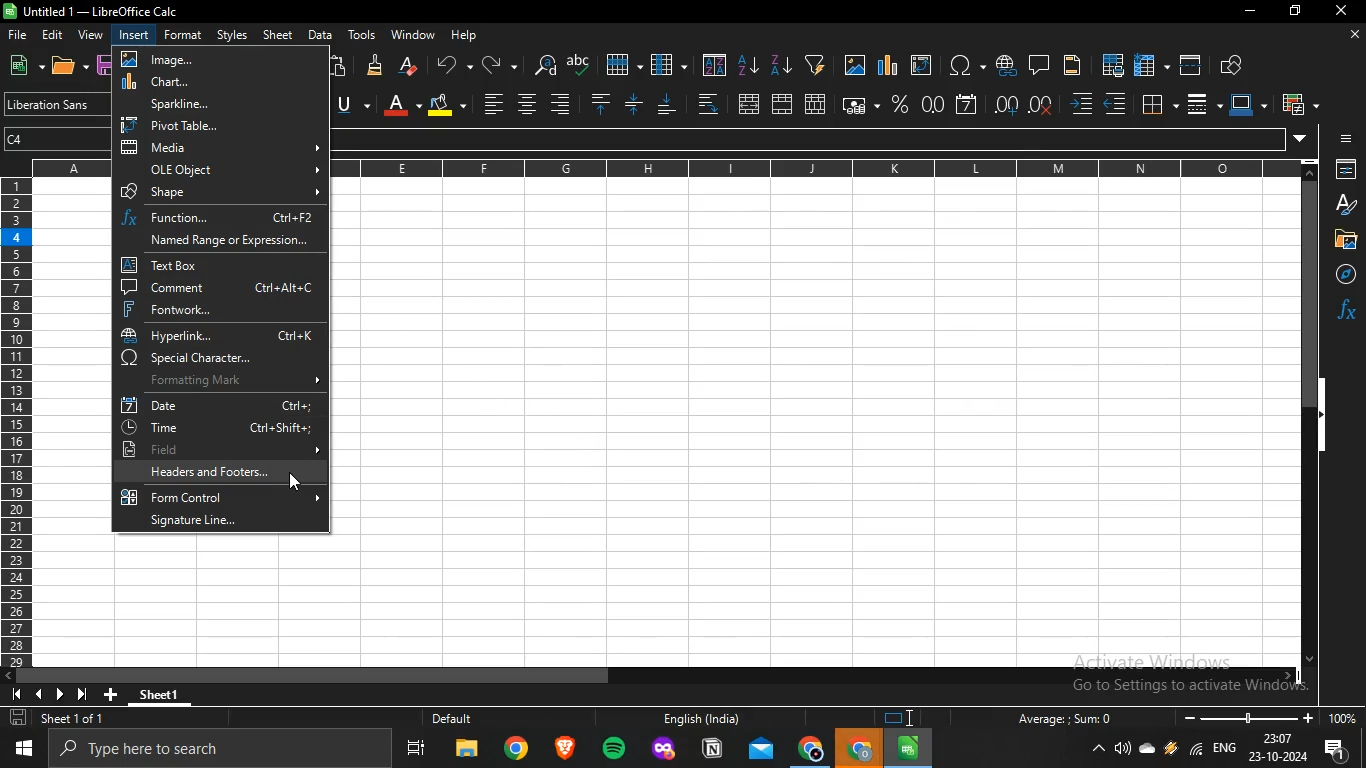  I want to click on image, so click(209, 58).